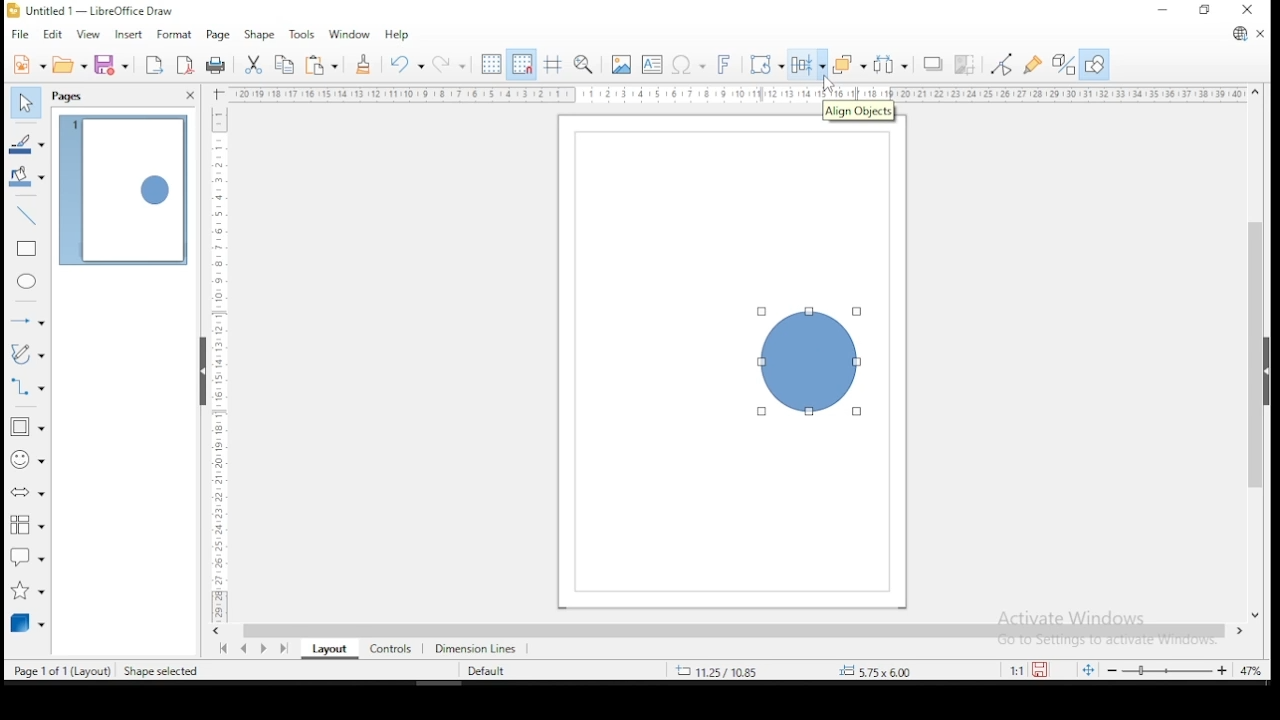 This screenshot has width=1280, height=720. What do you see at coordinates (186, 63) in the screenshot?
I see `export as PDF` at bounding box center [186, 63].